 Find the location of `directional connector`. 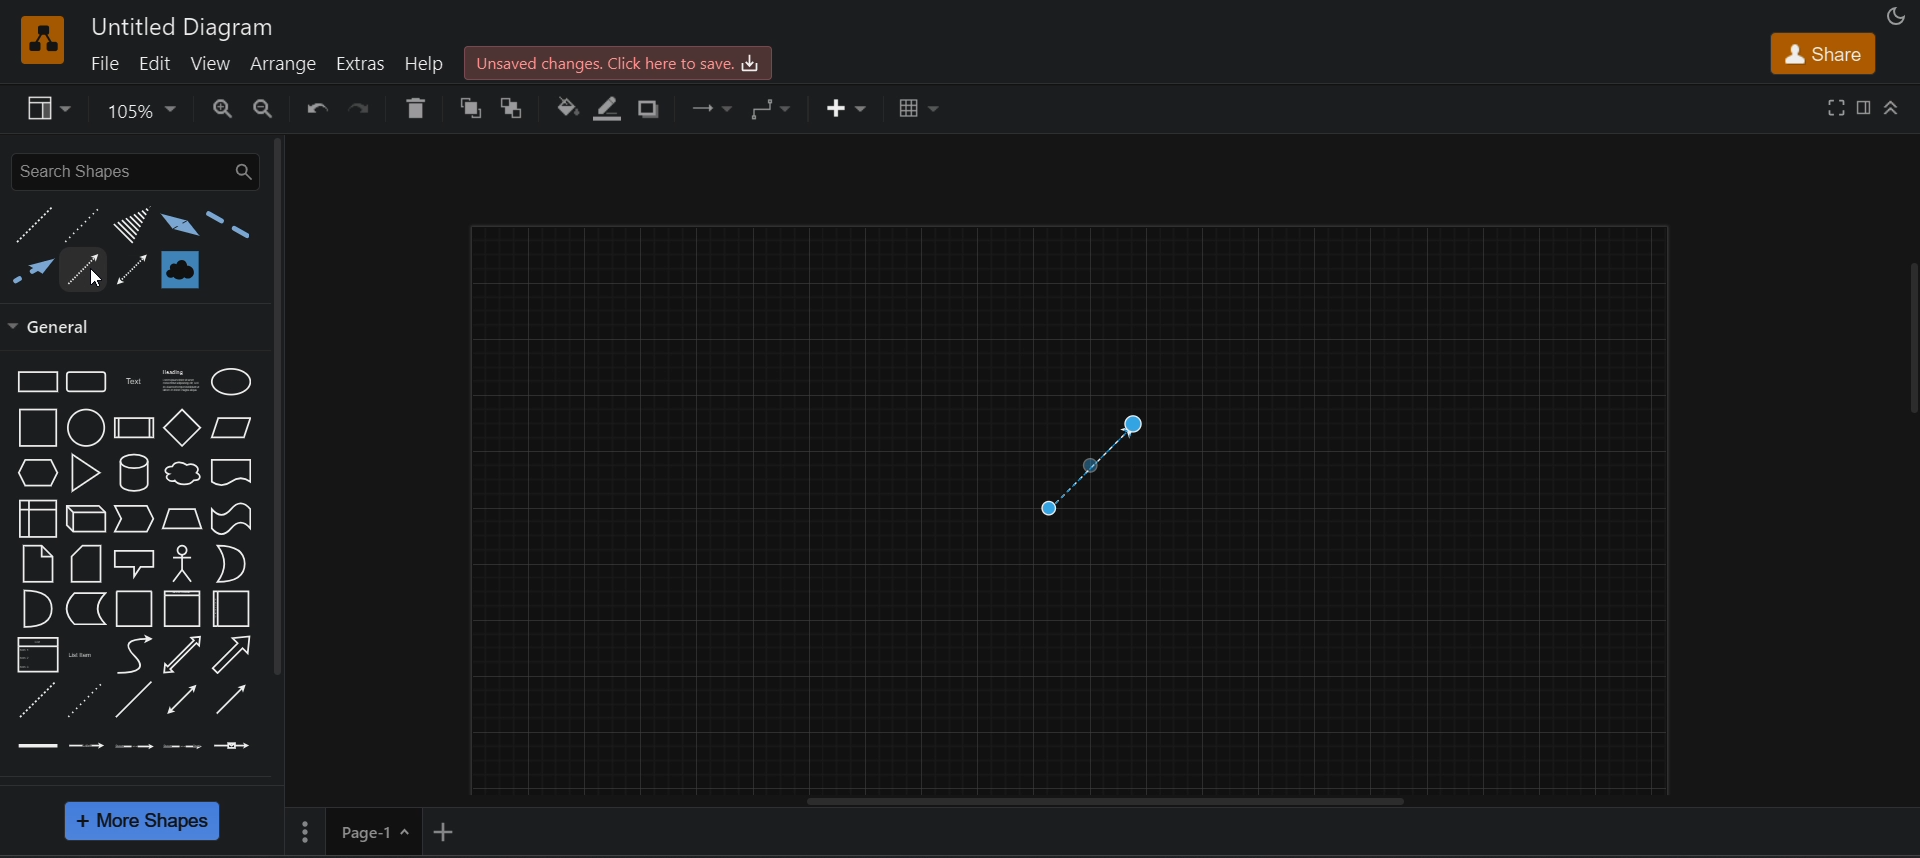

directional connector is located at coordinates (232, 697).